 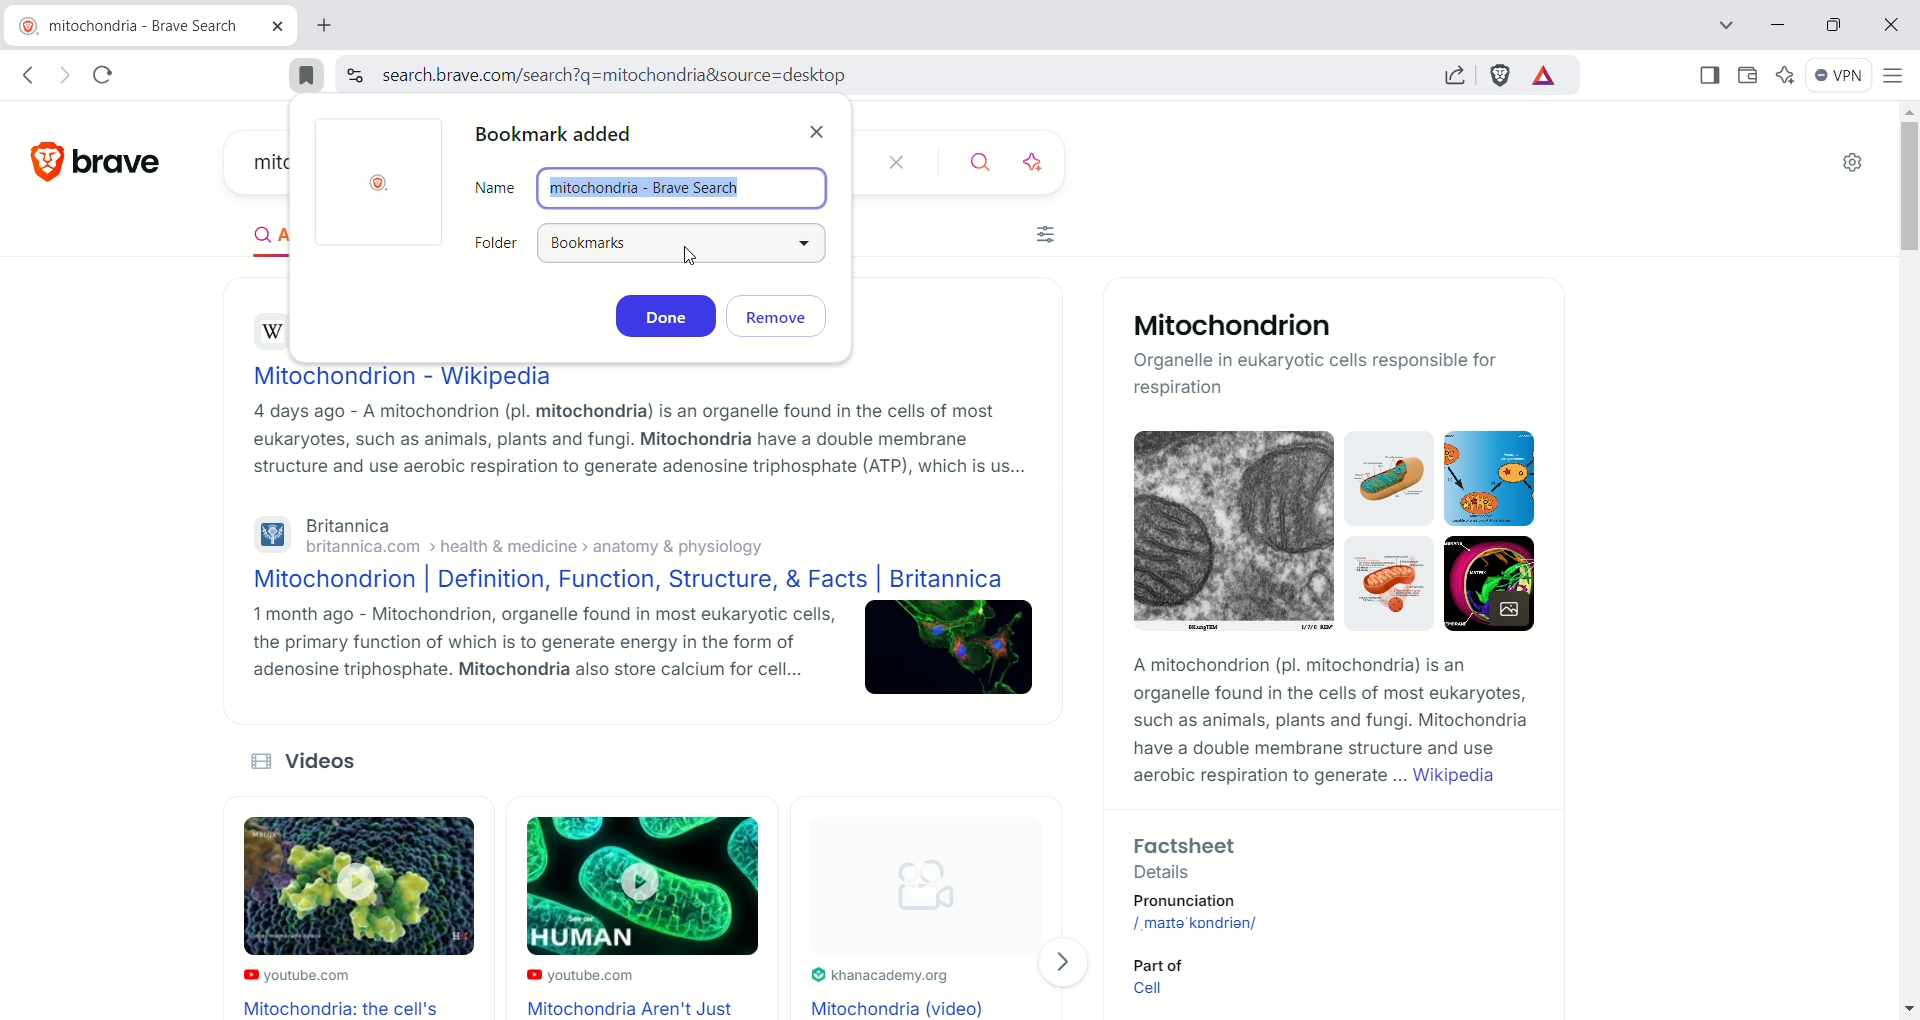 I want to click on new tab, so click(x=327, y=28).